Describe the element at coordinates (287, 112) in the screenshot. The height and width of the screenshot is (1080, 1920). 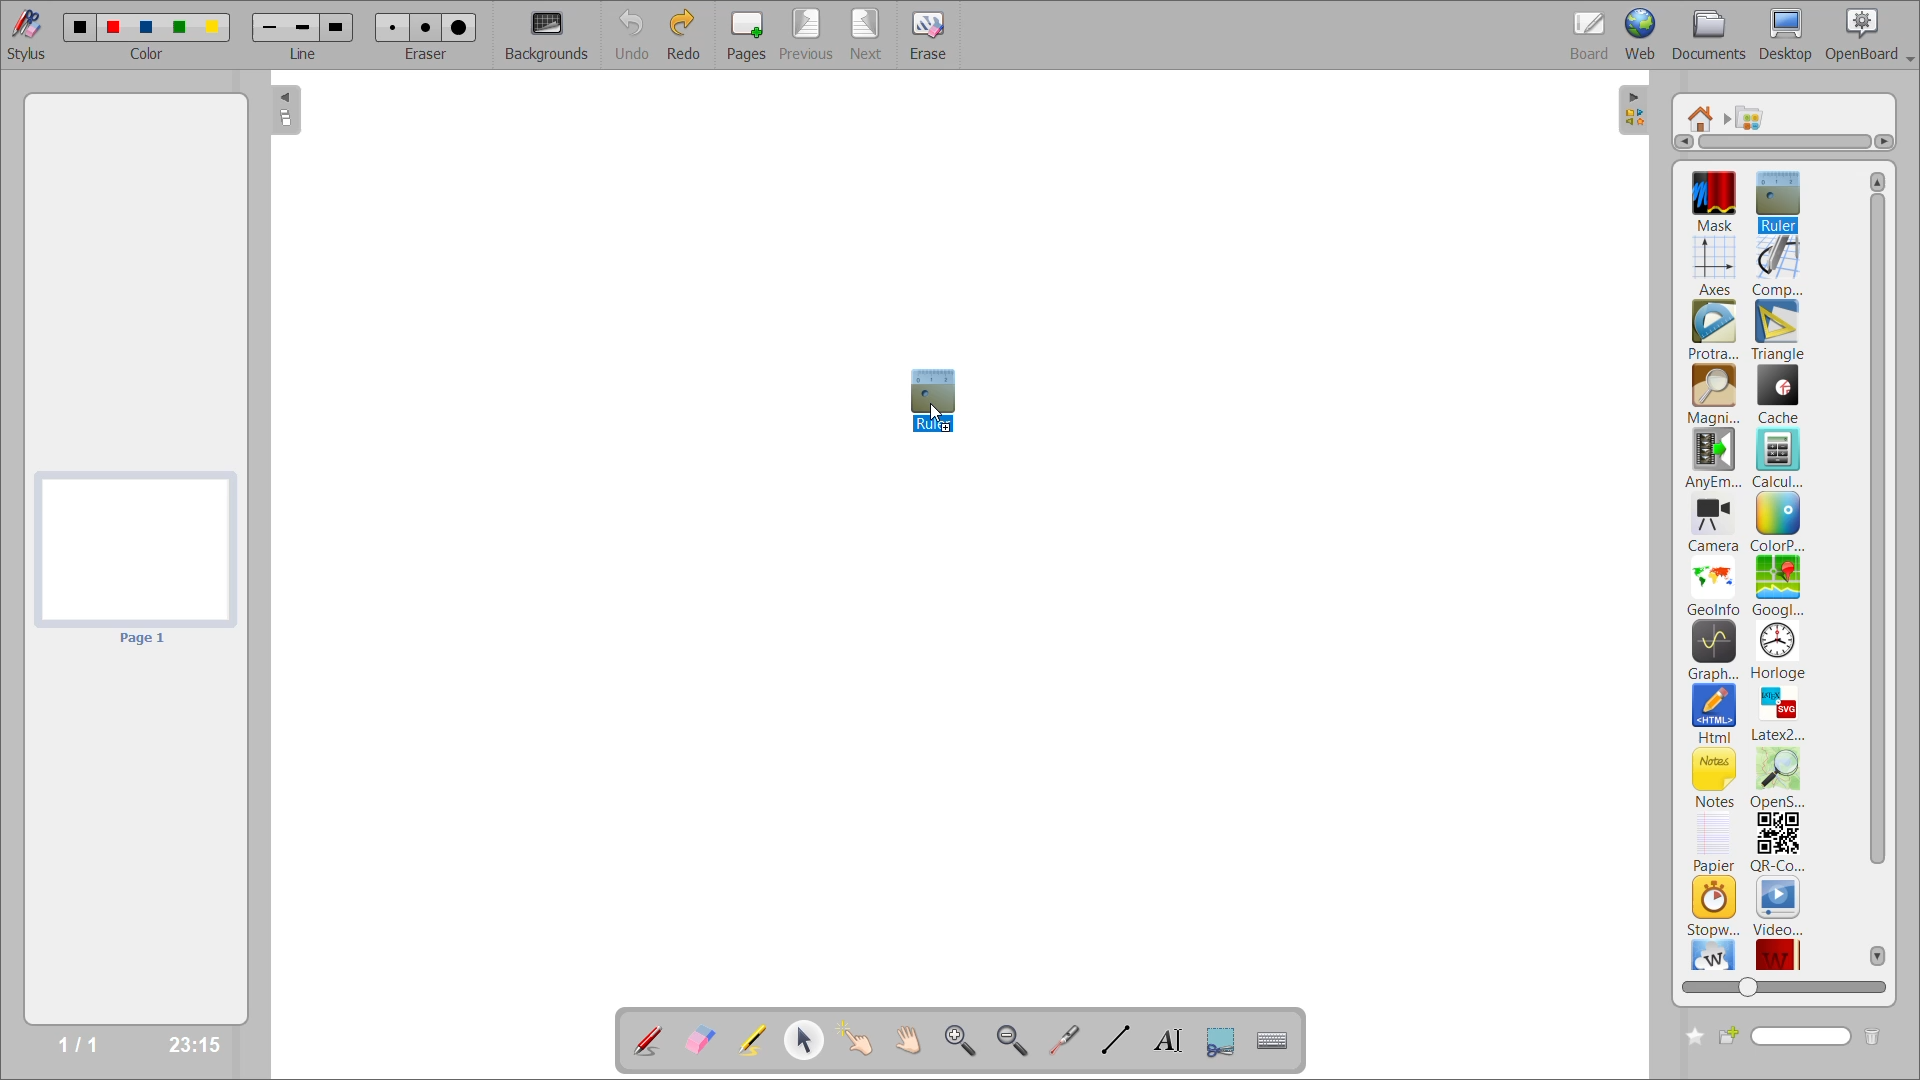
I see `collapse` at that location.